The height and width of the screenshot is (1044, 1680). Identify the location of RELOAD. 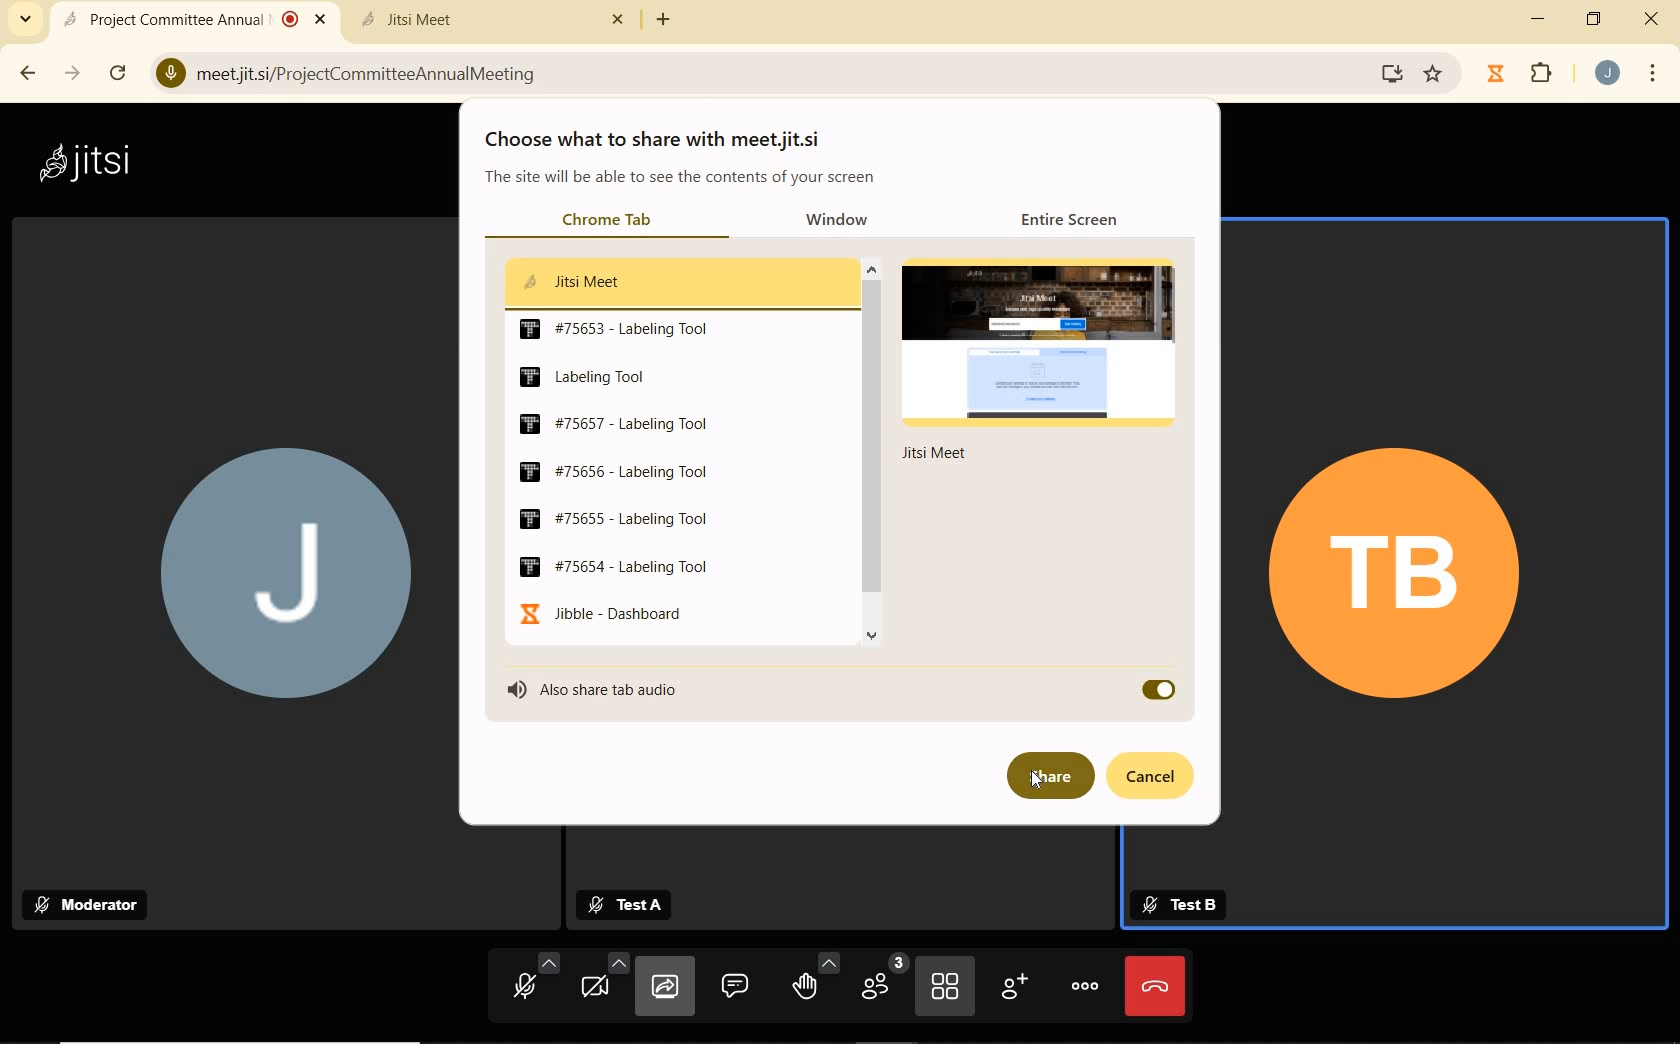
(122, 72).